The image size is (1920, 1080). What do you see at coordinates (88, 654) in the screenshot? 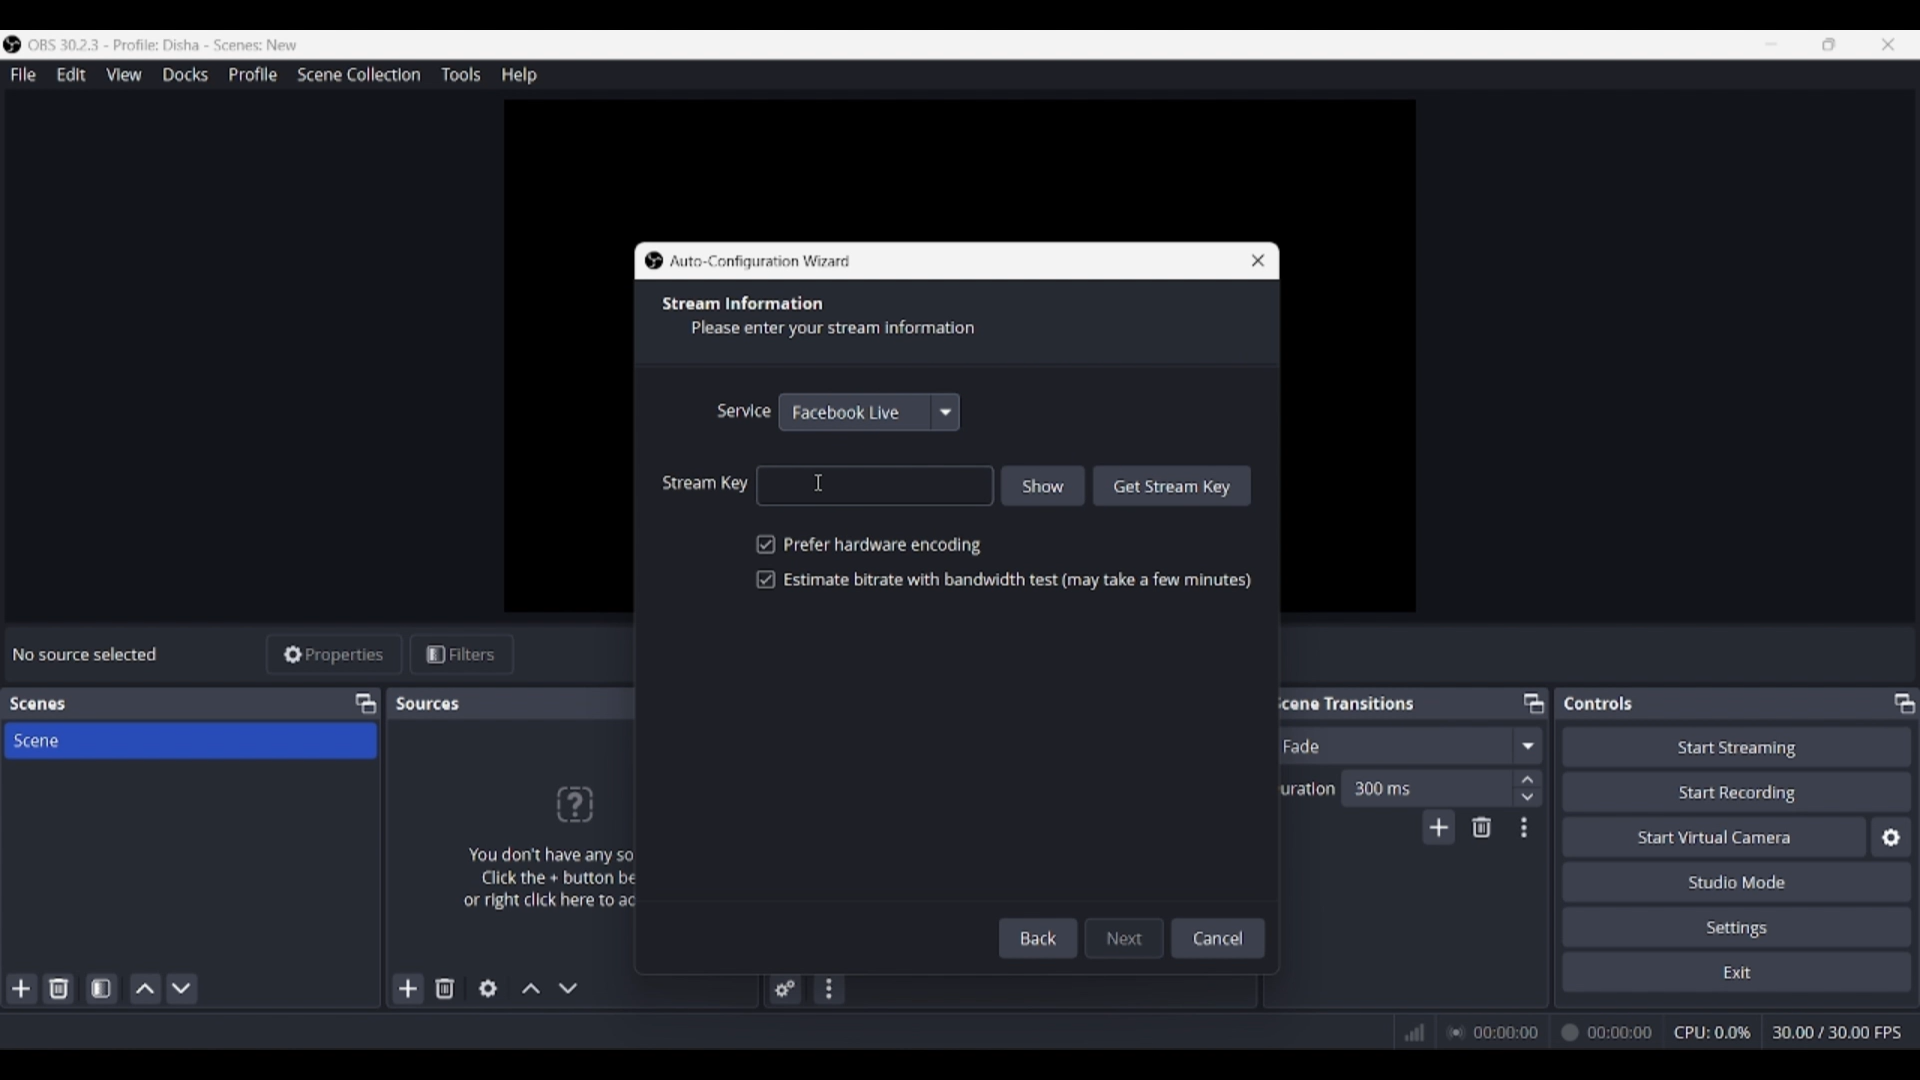
I see `Source status` at bounding box center [88, 654].